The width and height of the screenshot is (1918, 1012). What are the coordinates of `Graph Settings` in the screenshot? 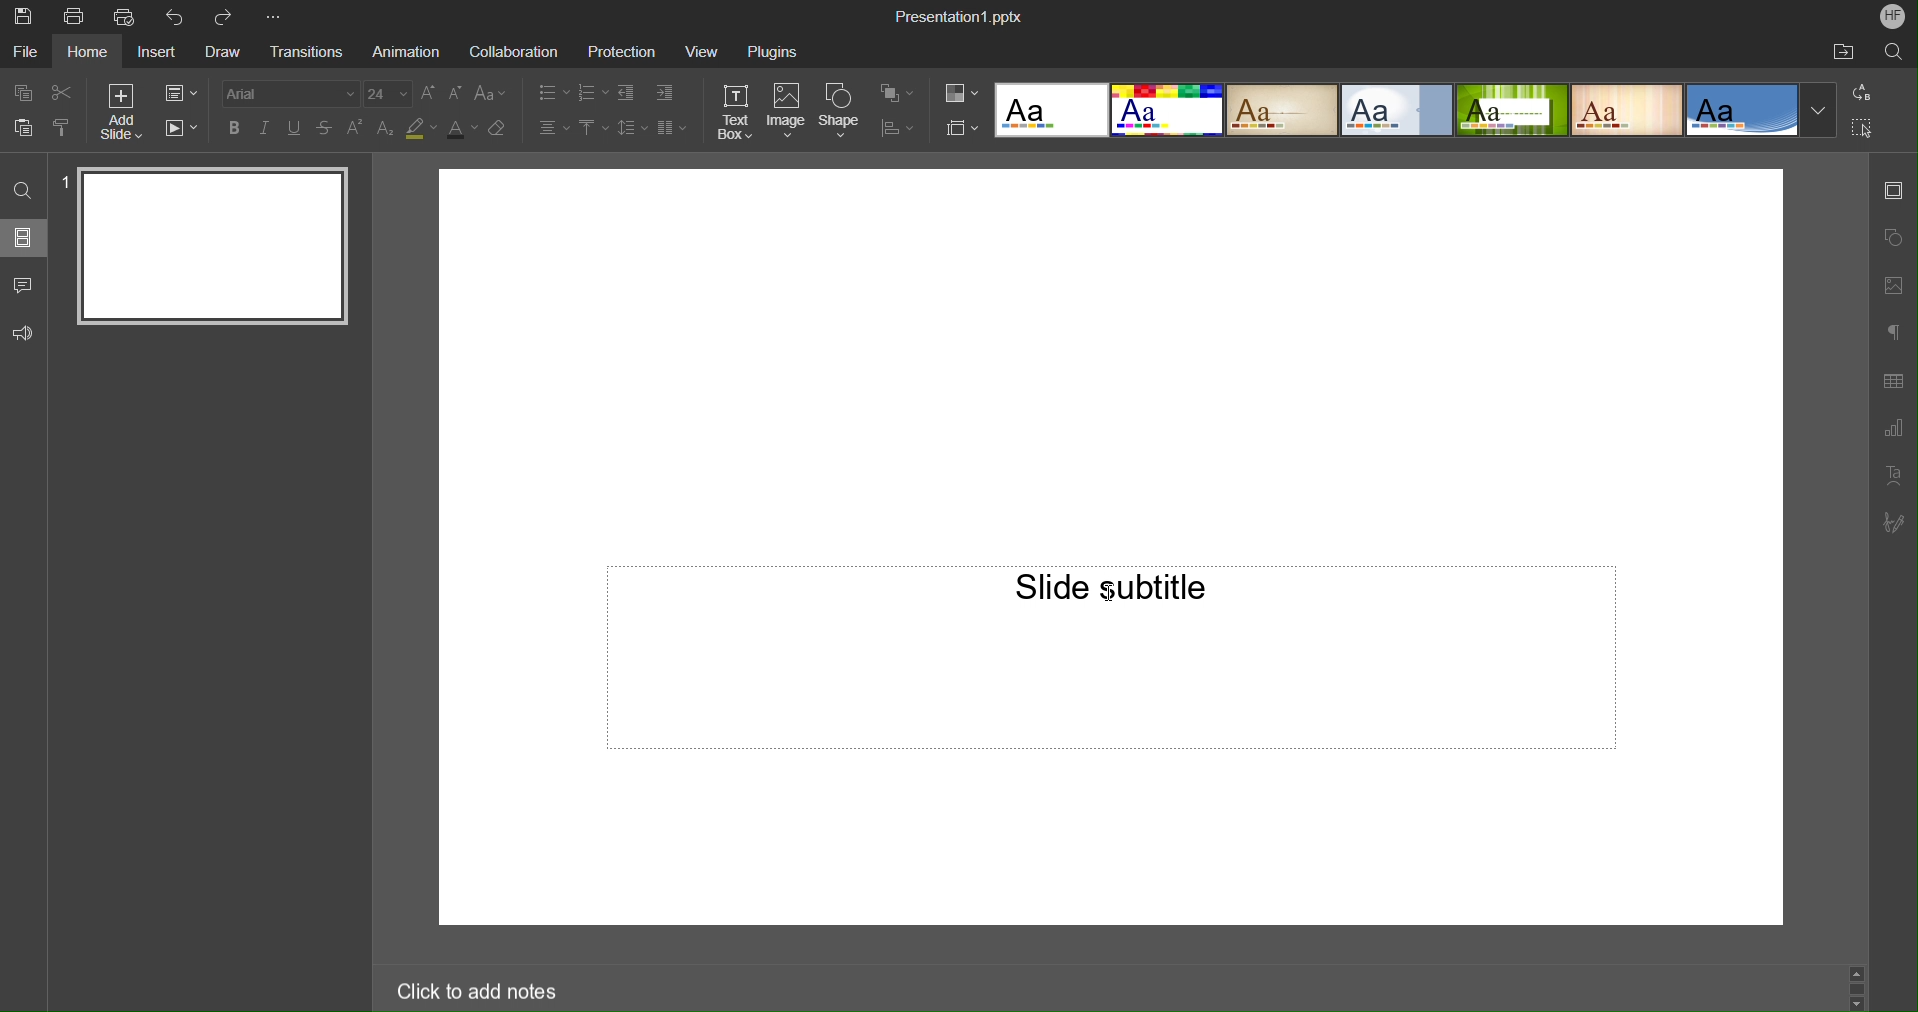 It's located at (1895, 424).